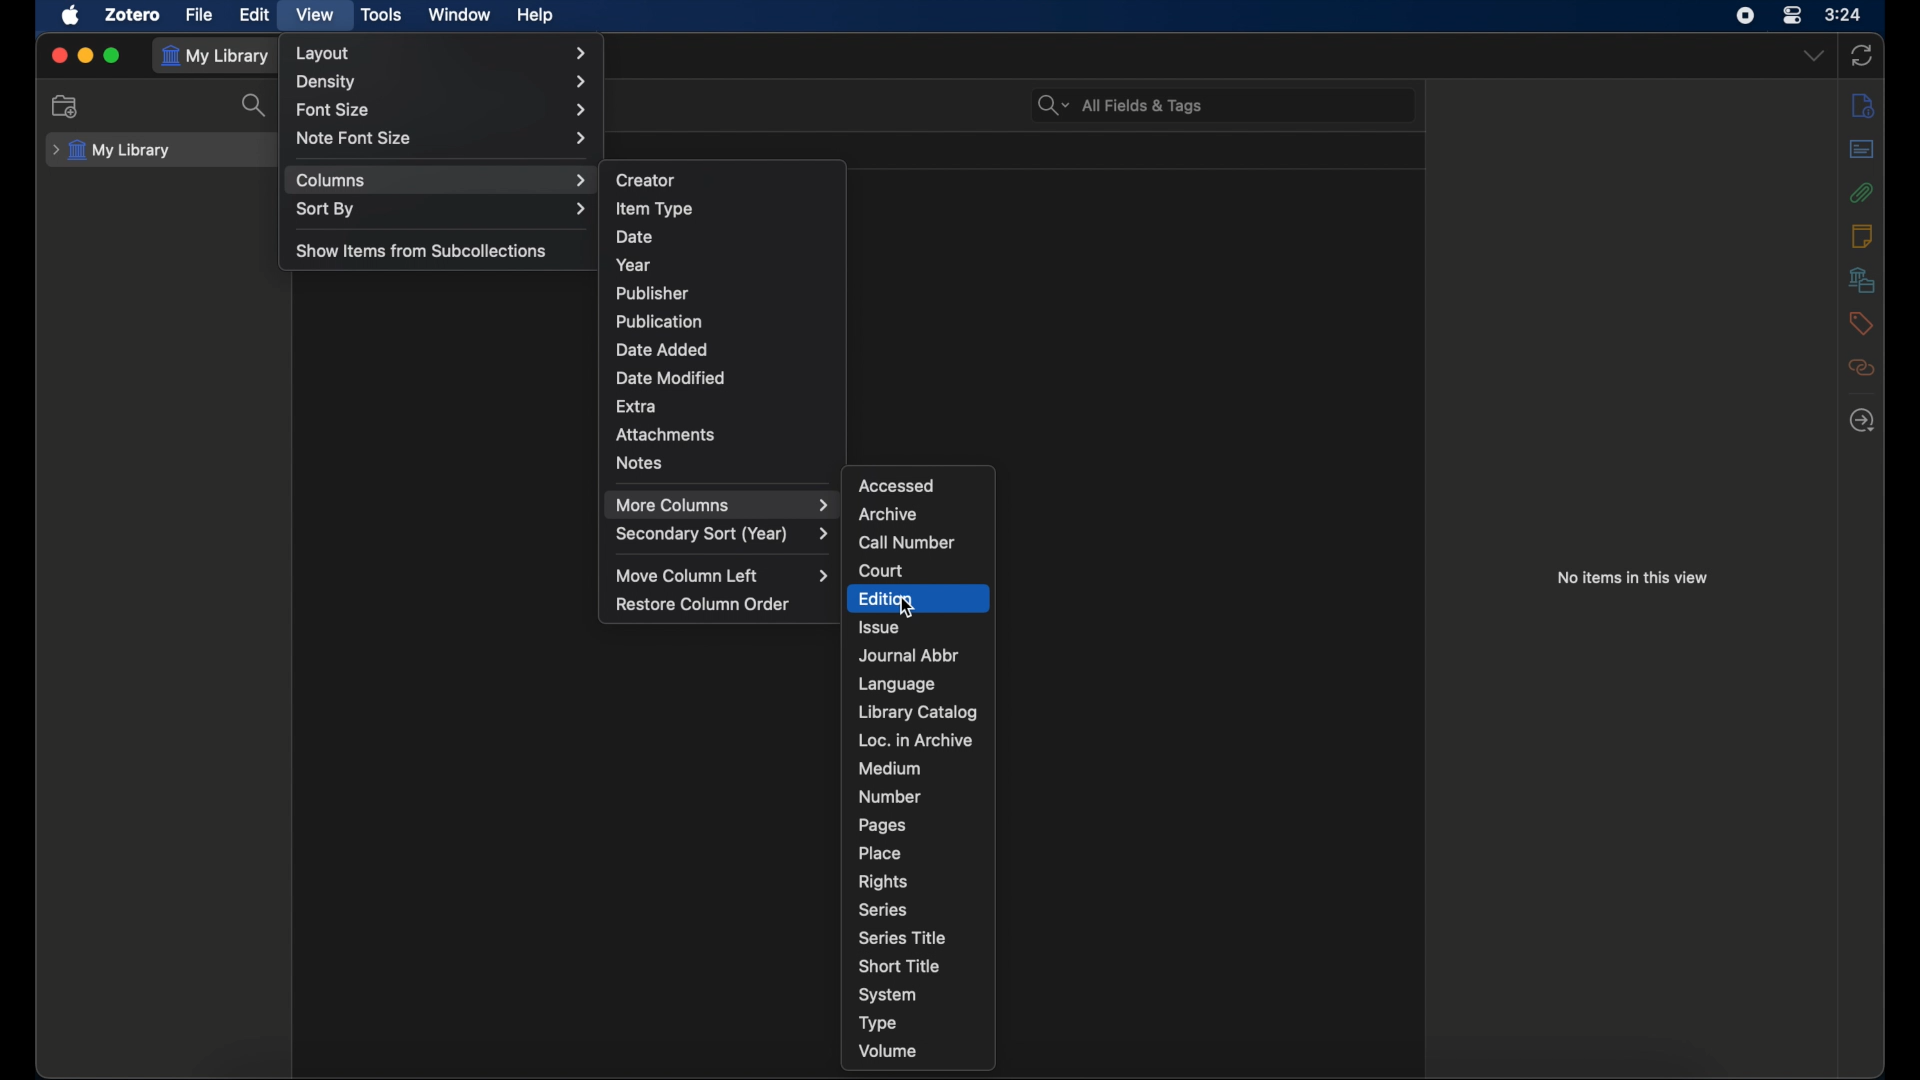  What do you see at coordinates (910, 656) in the screenshot?
I see `journal abbr` at bounding box center [910, 656].